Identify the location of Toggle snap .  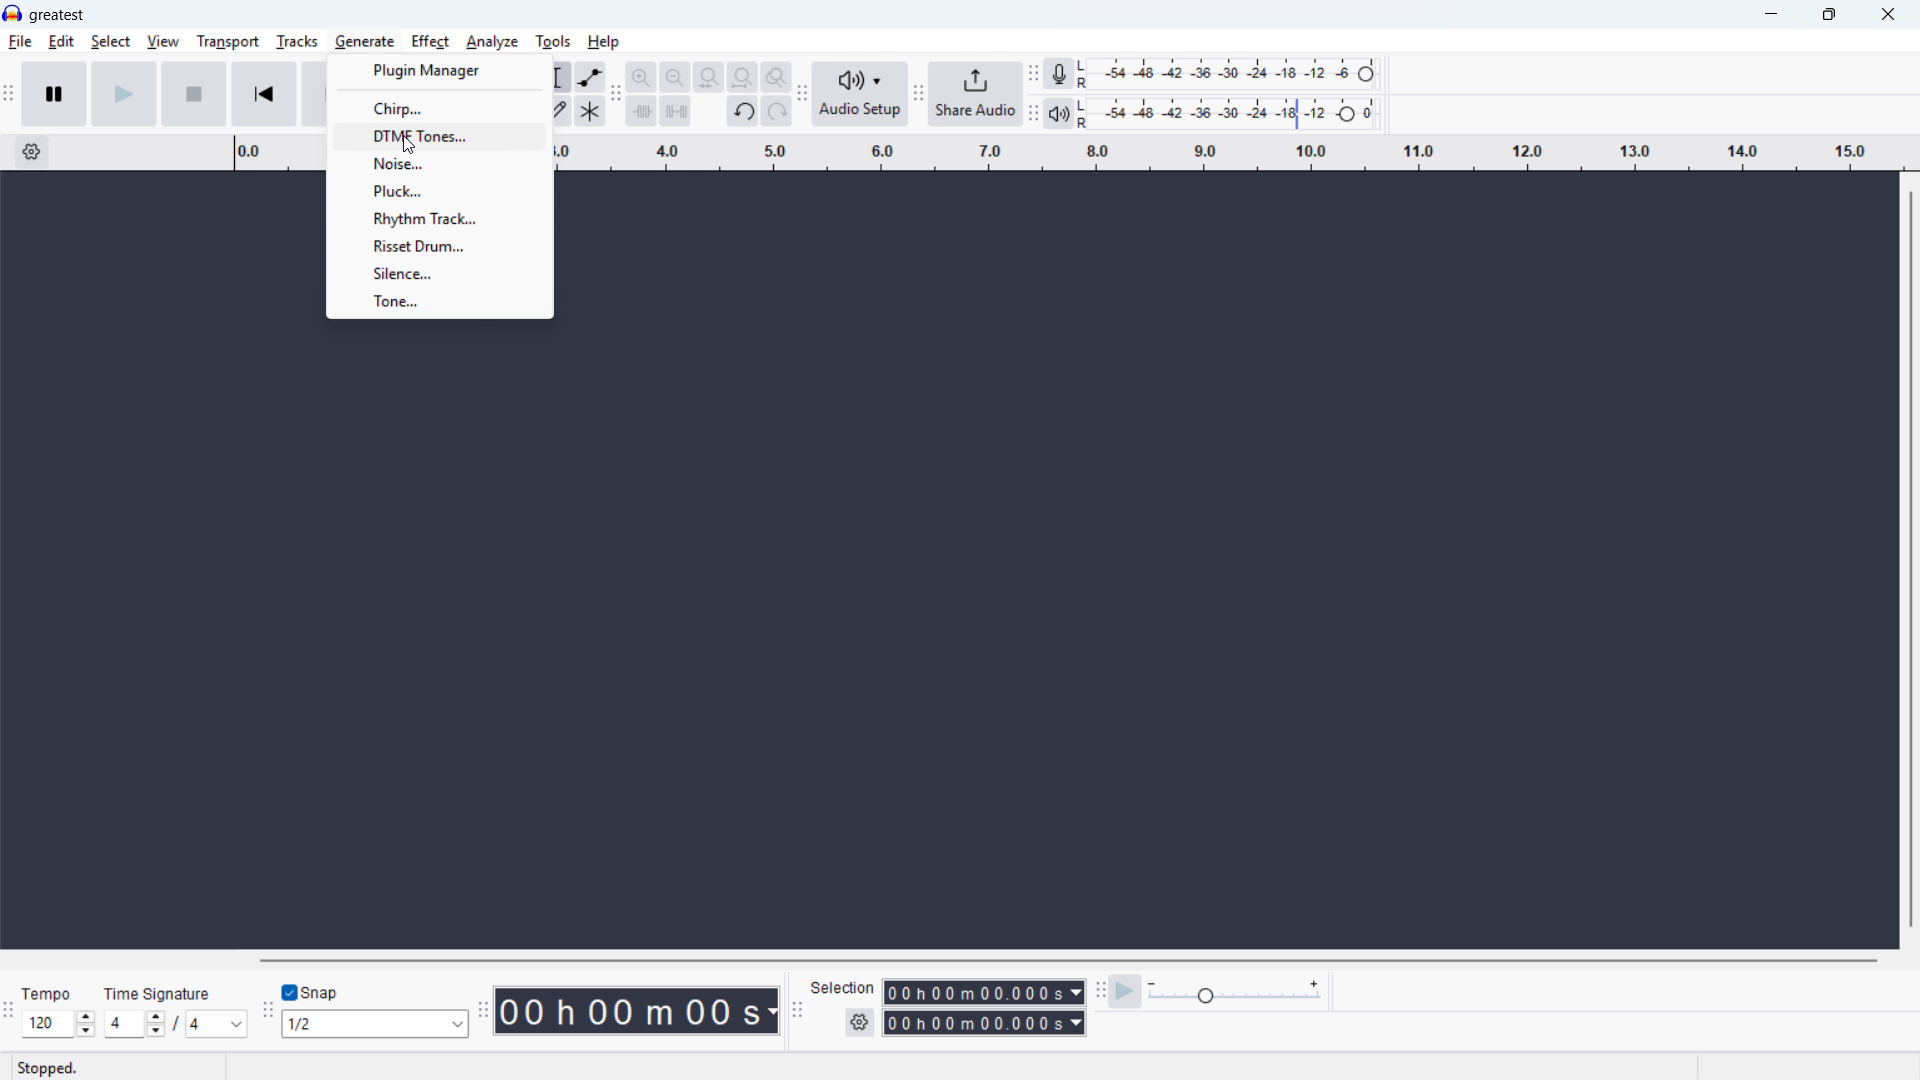
(310, 992).